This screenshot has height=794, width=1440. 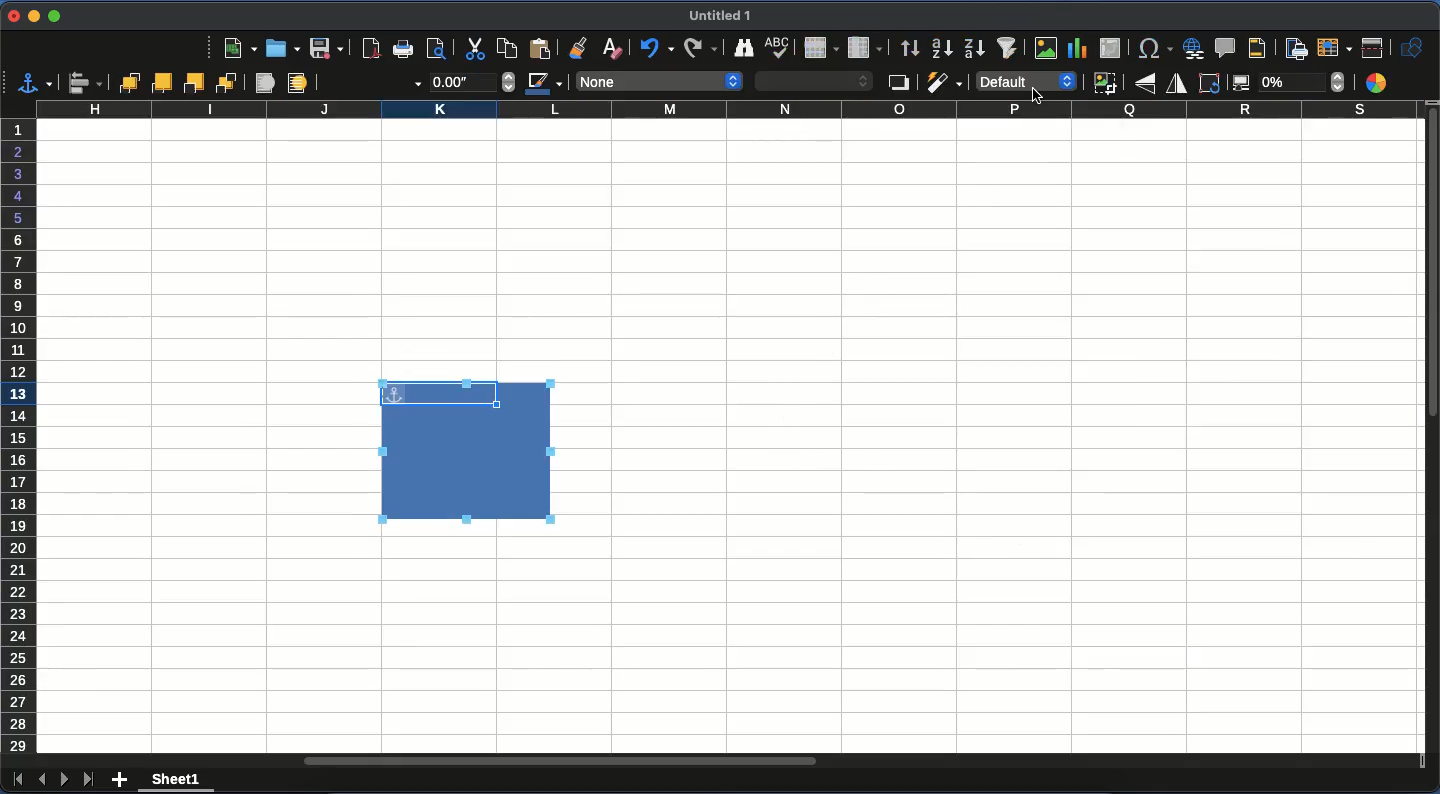 I want to click on spell check, so click(x=780, y=48).